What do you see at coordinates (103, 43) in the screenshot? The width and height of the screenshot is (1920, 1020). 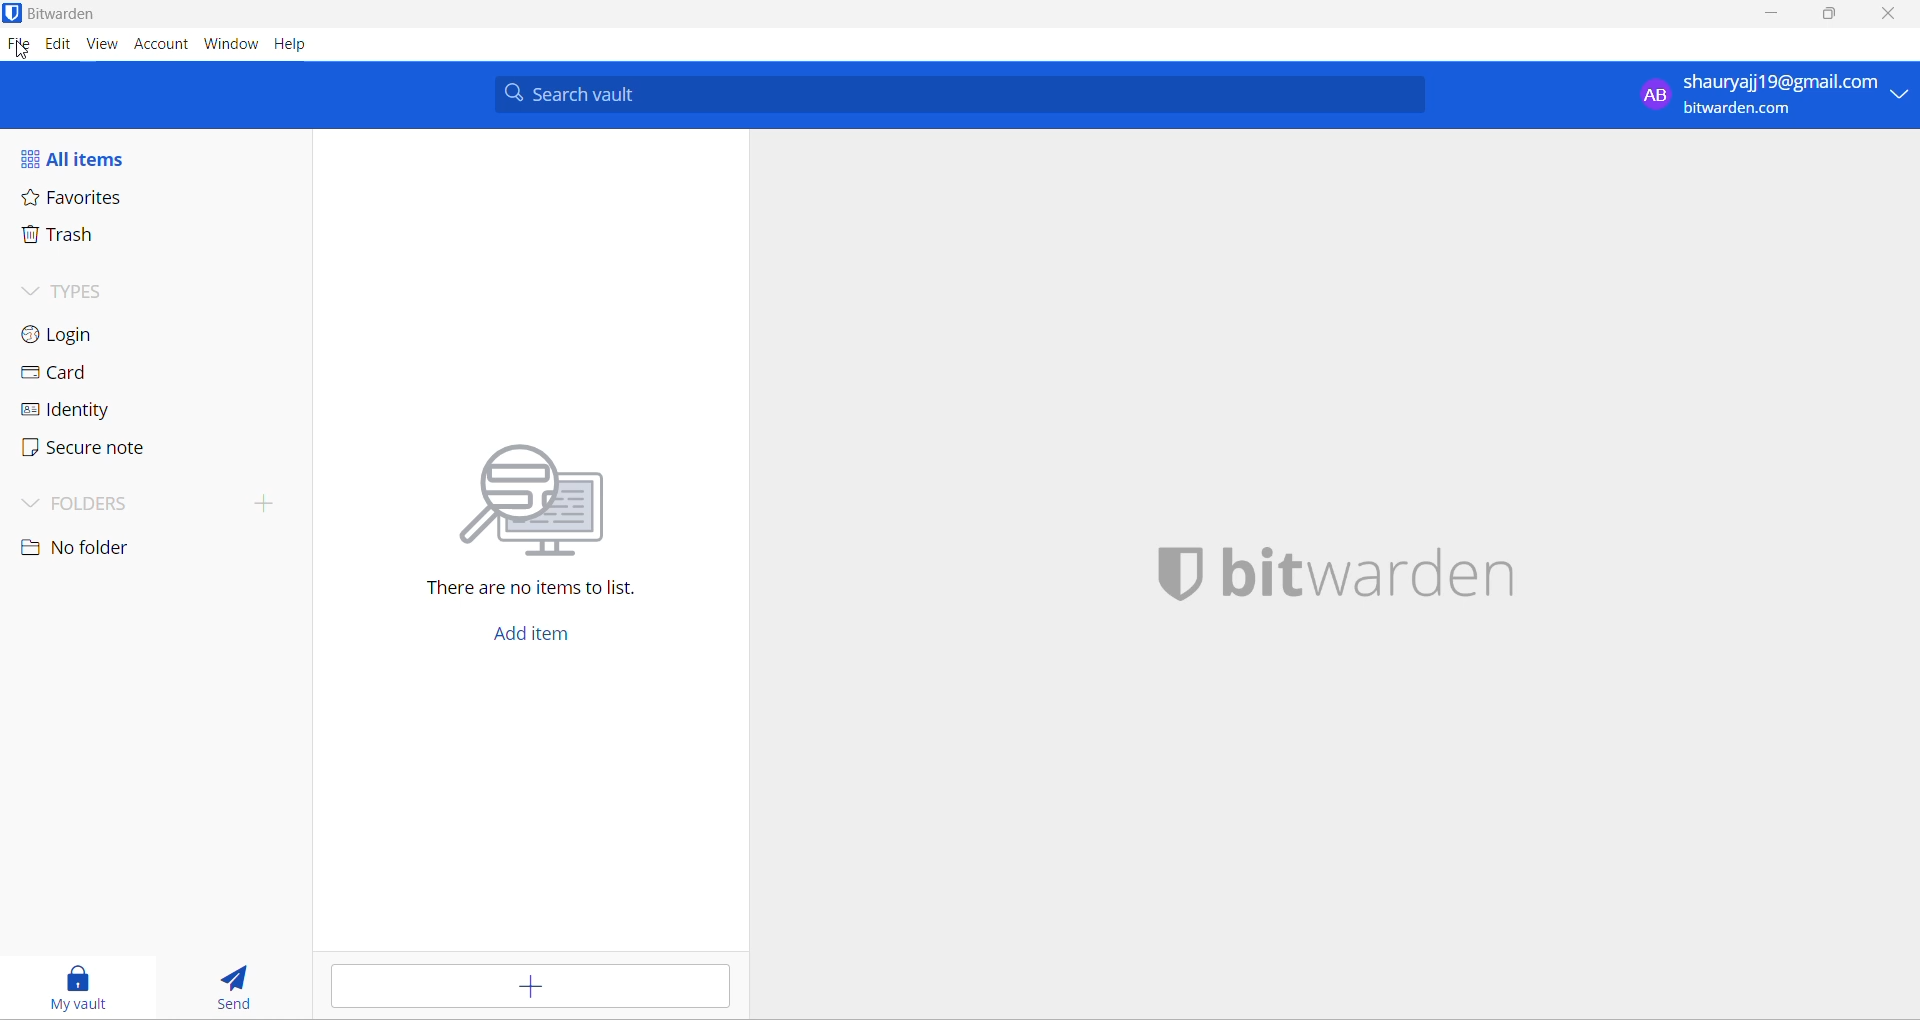 I see `view` at bounding box center [103, 43].